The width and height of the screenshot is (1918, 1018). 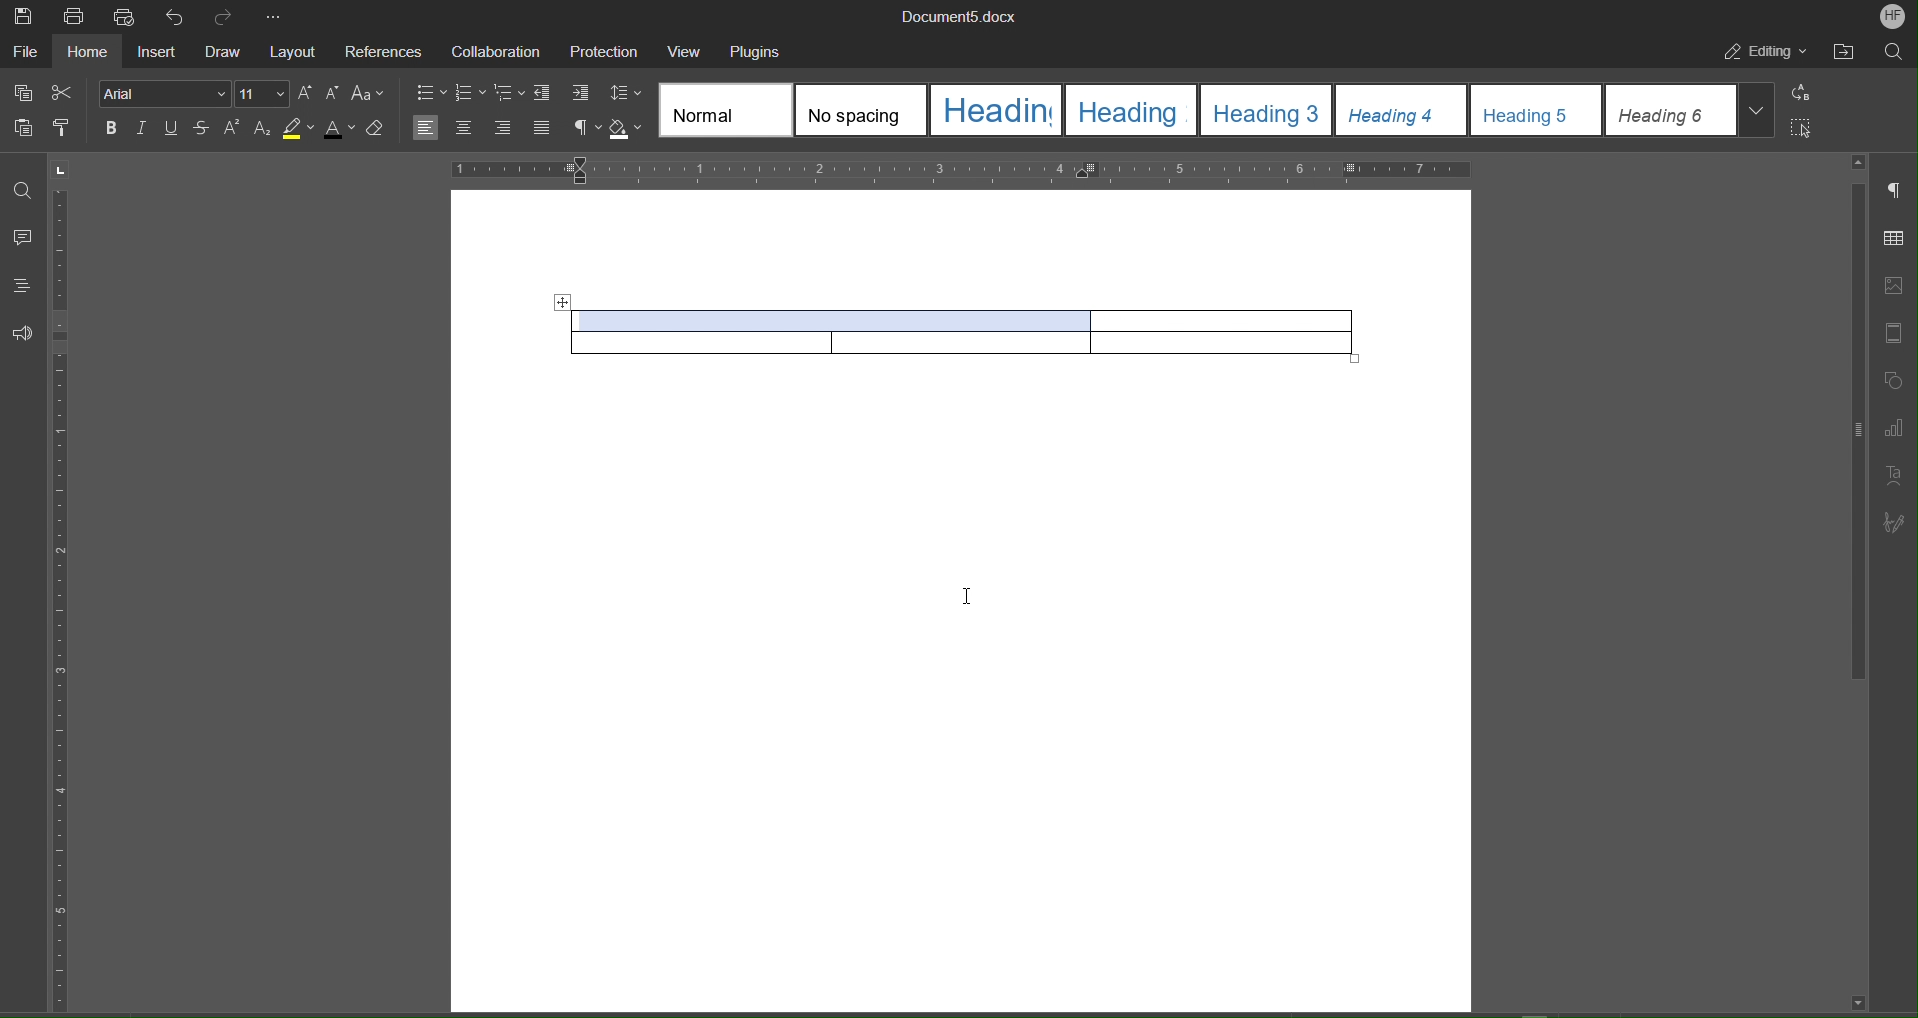 What do you see at coordinates (277, 18) in the screenshot?
I see `More` at bounding box center [277, 18].